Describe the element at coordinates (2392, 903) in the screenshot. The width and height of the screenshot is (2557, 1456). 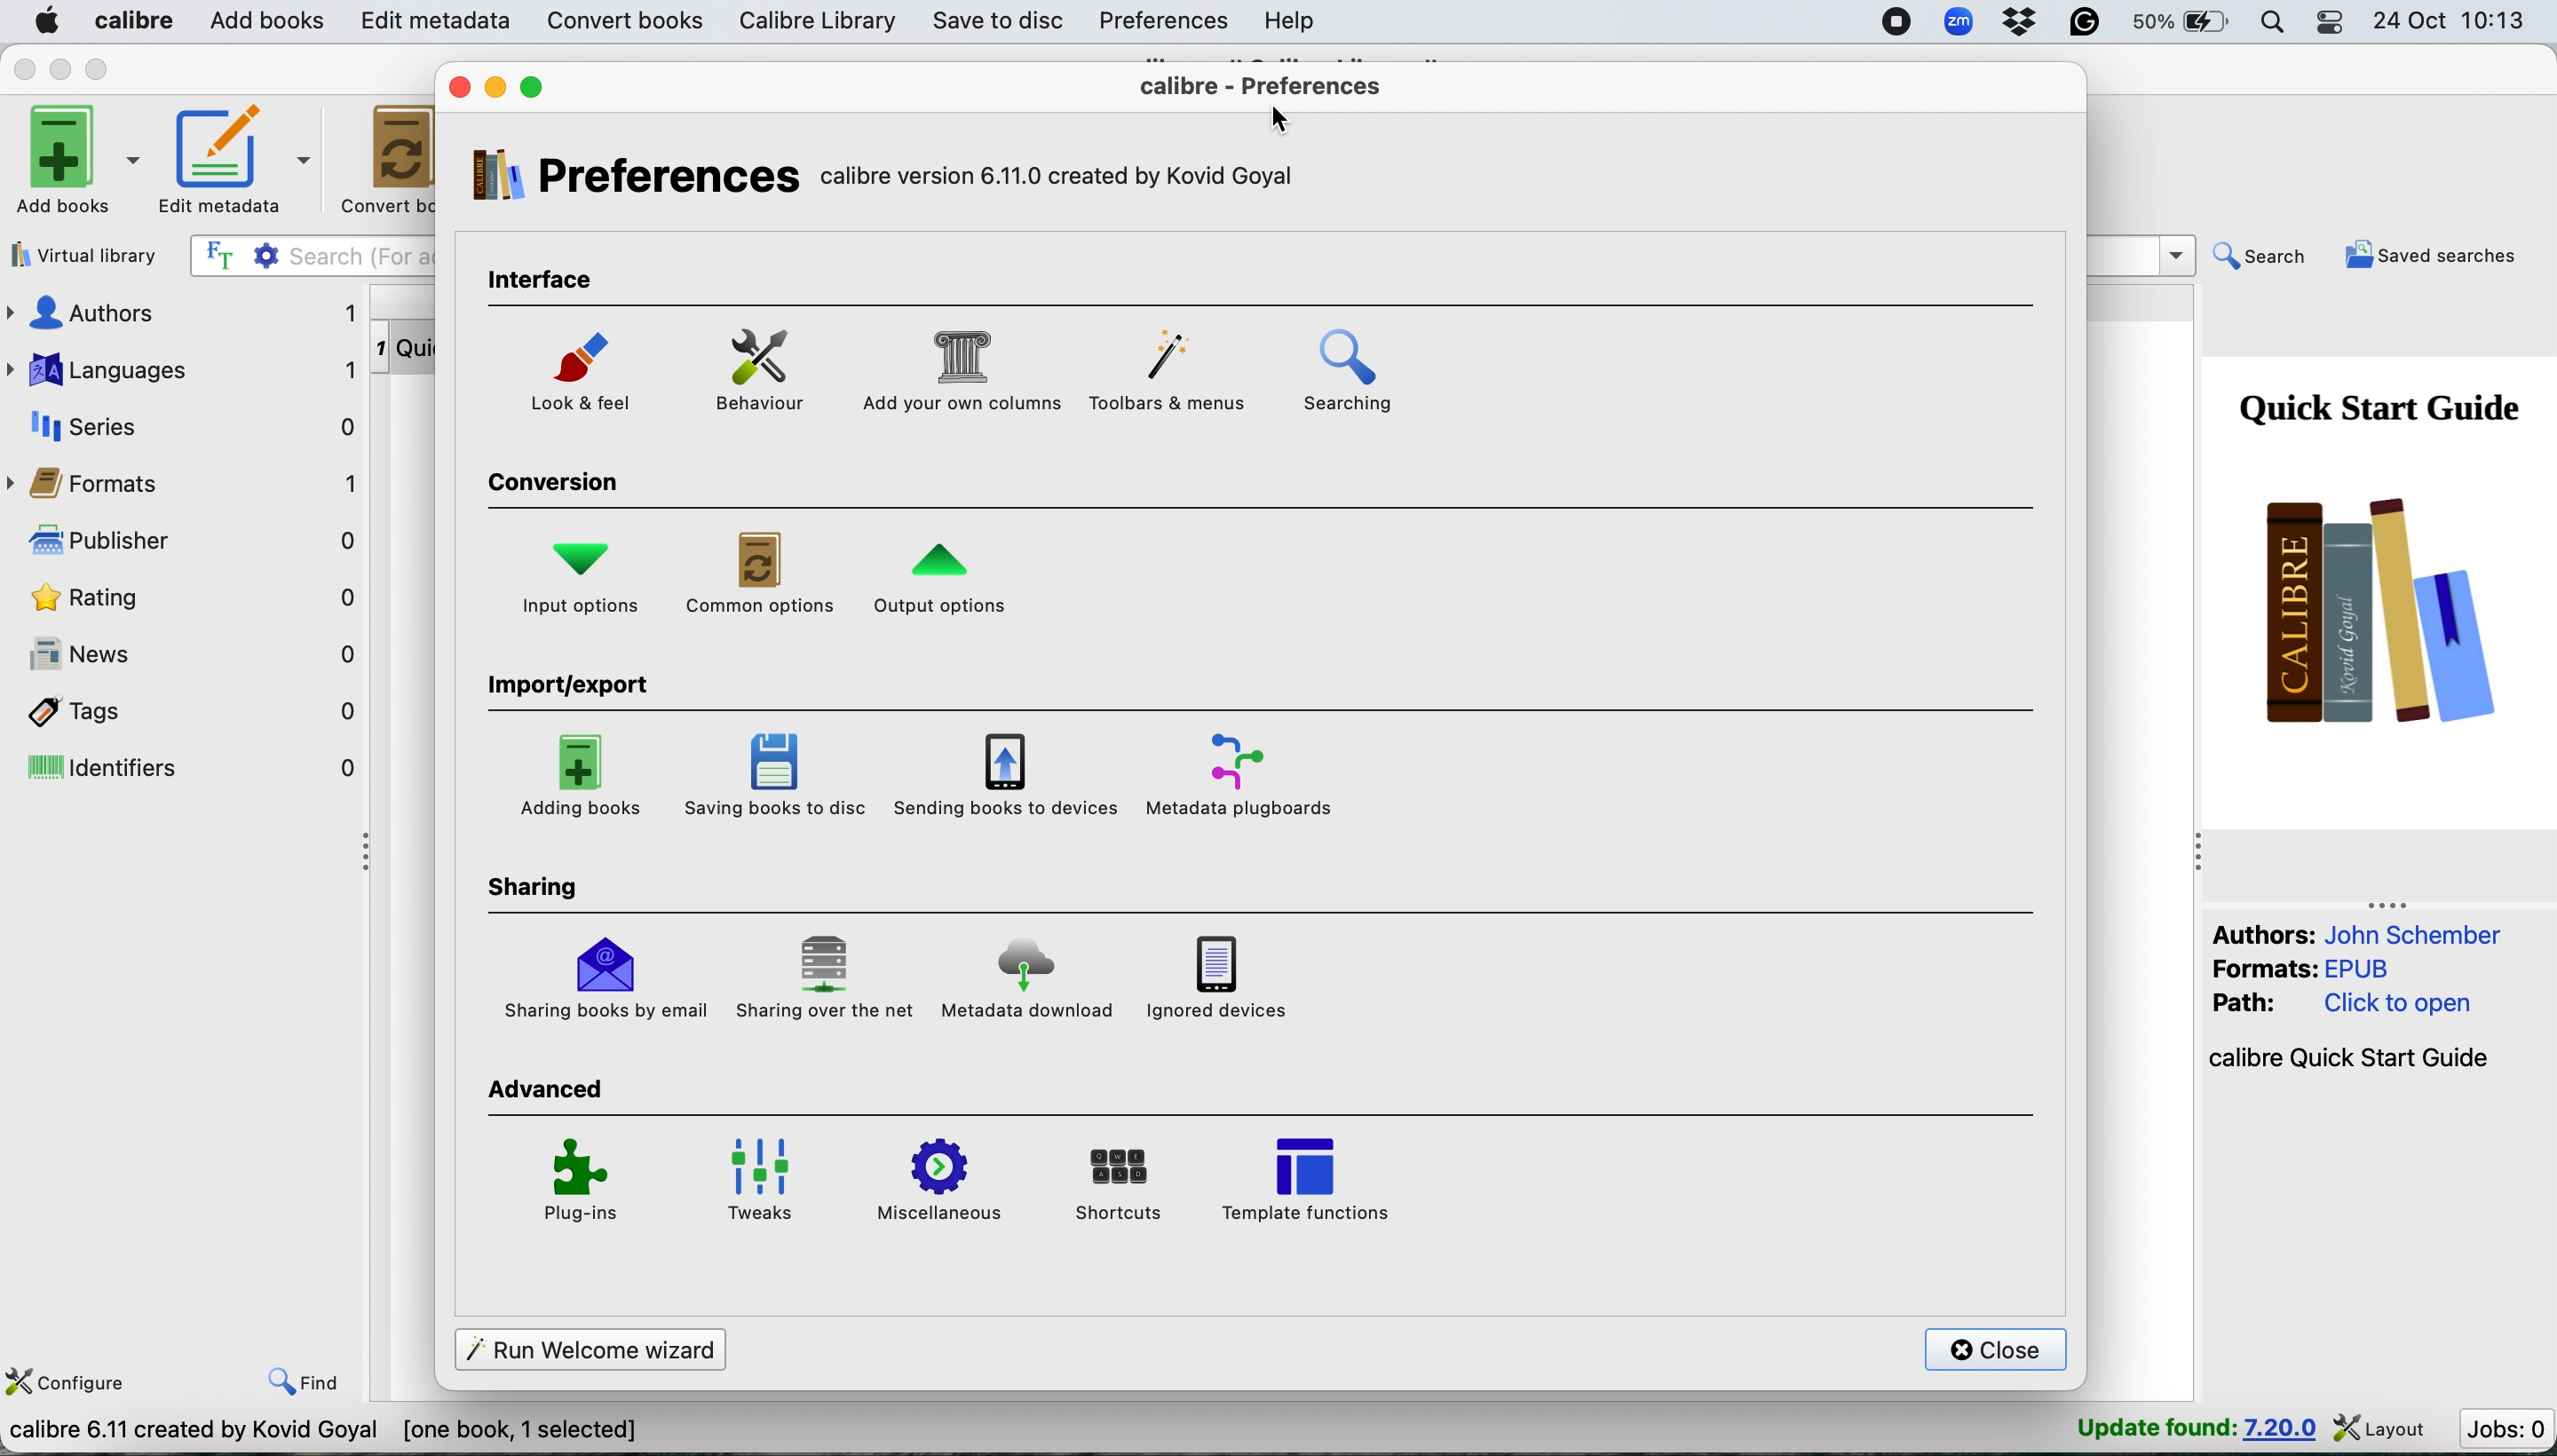
I see `collapse` at that location.